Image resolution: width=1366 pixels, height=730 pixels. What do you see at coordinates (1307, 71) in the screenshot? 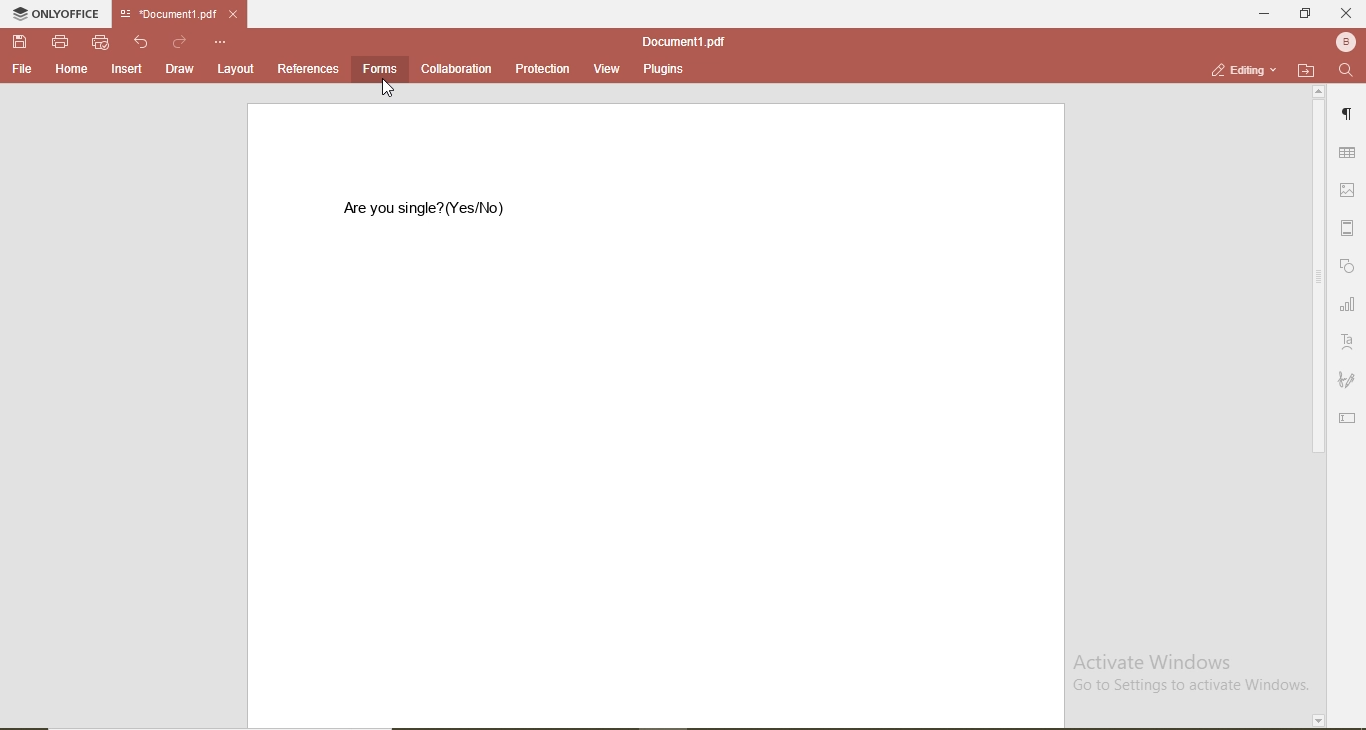
I see `open file location` at bounding box center [1307, 71].